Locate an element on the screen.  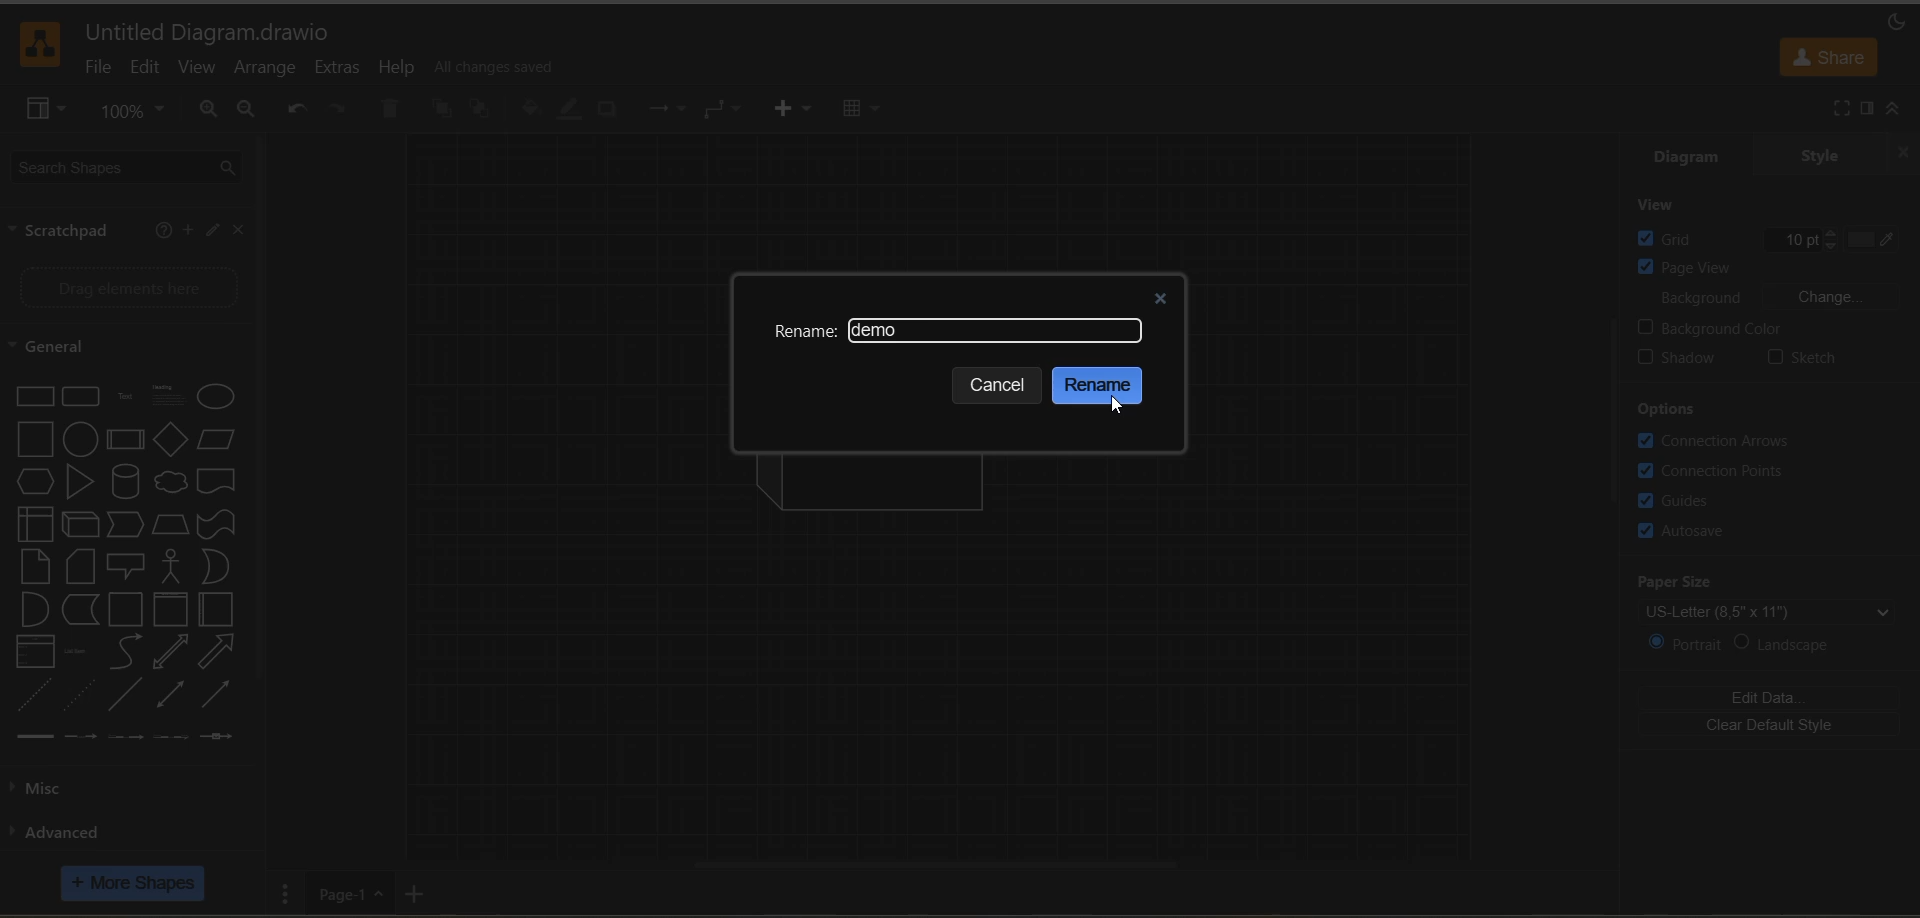
sketch is located at coordinates (1800, 358).